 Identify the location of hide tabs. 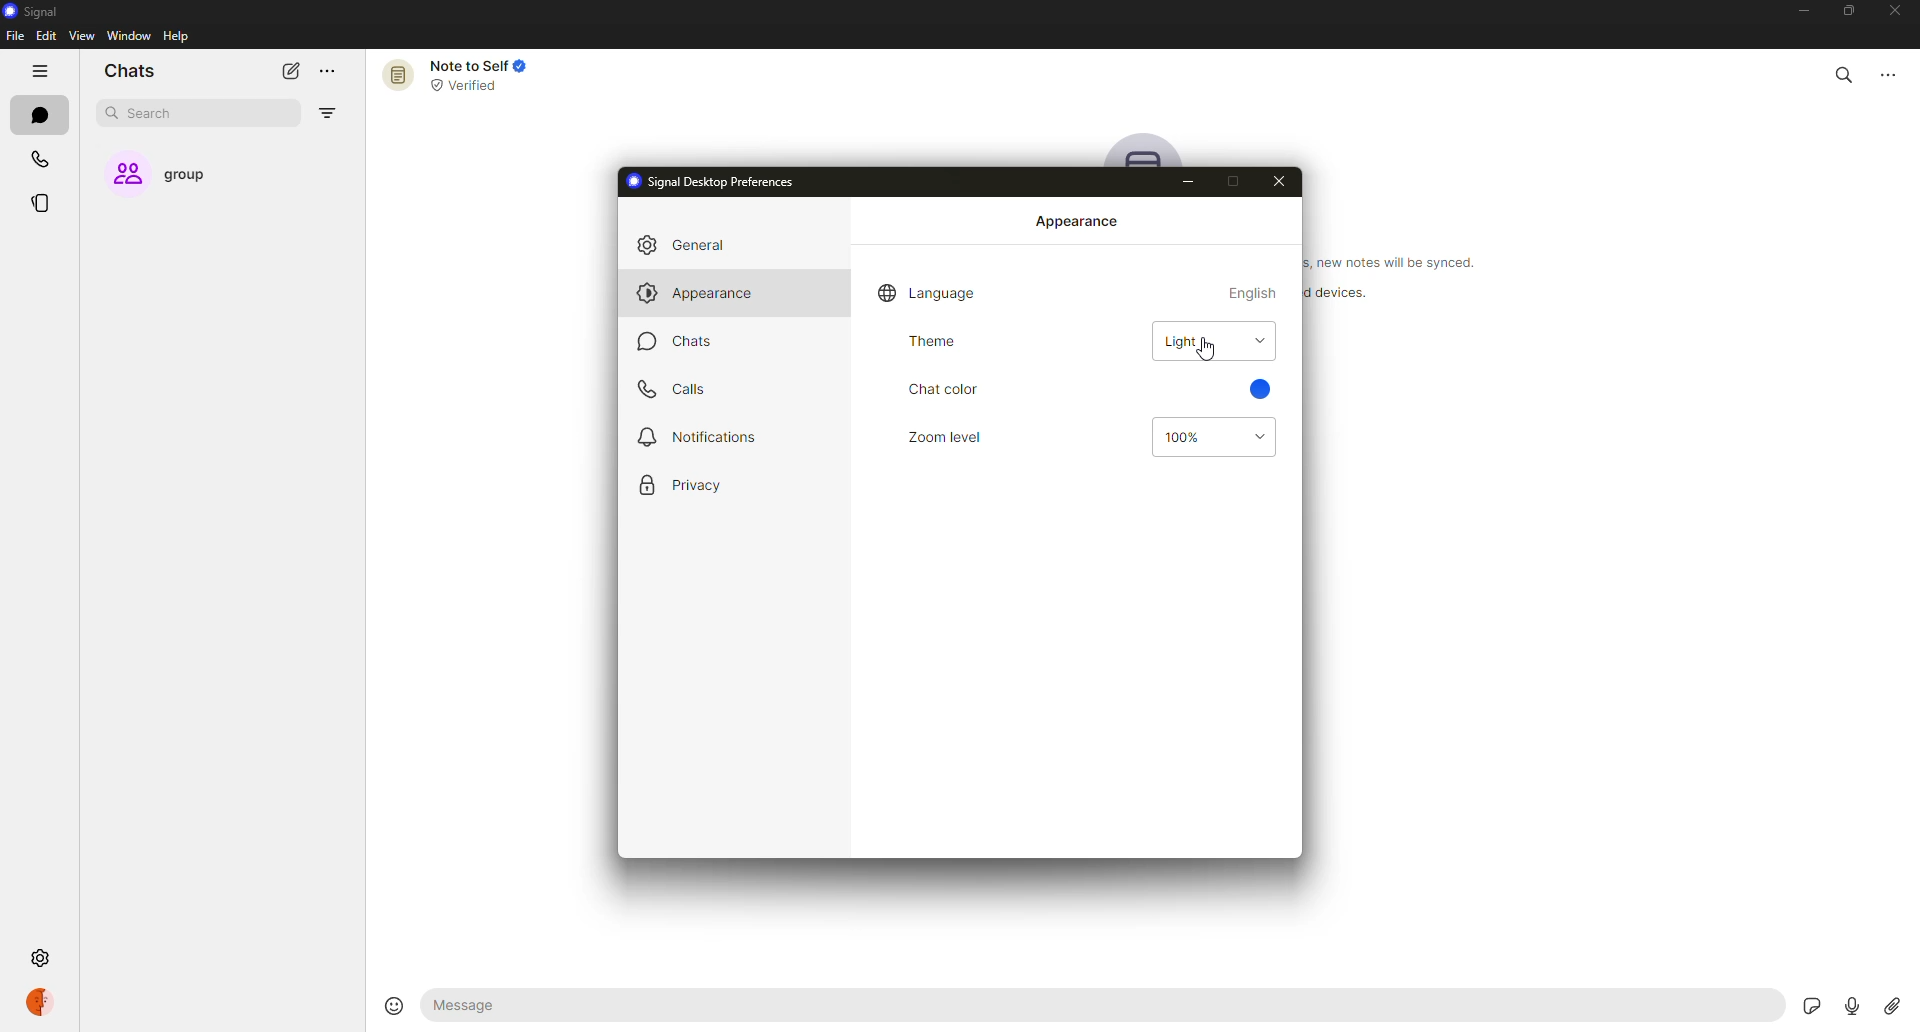
(42, 72).